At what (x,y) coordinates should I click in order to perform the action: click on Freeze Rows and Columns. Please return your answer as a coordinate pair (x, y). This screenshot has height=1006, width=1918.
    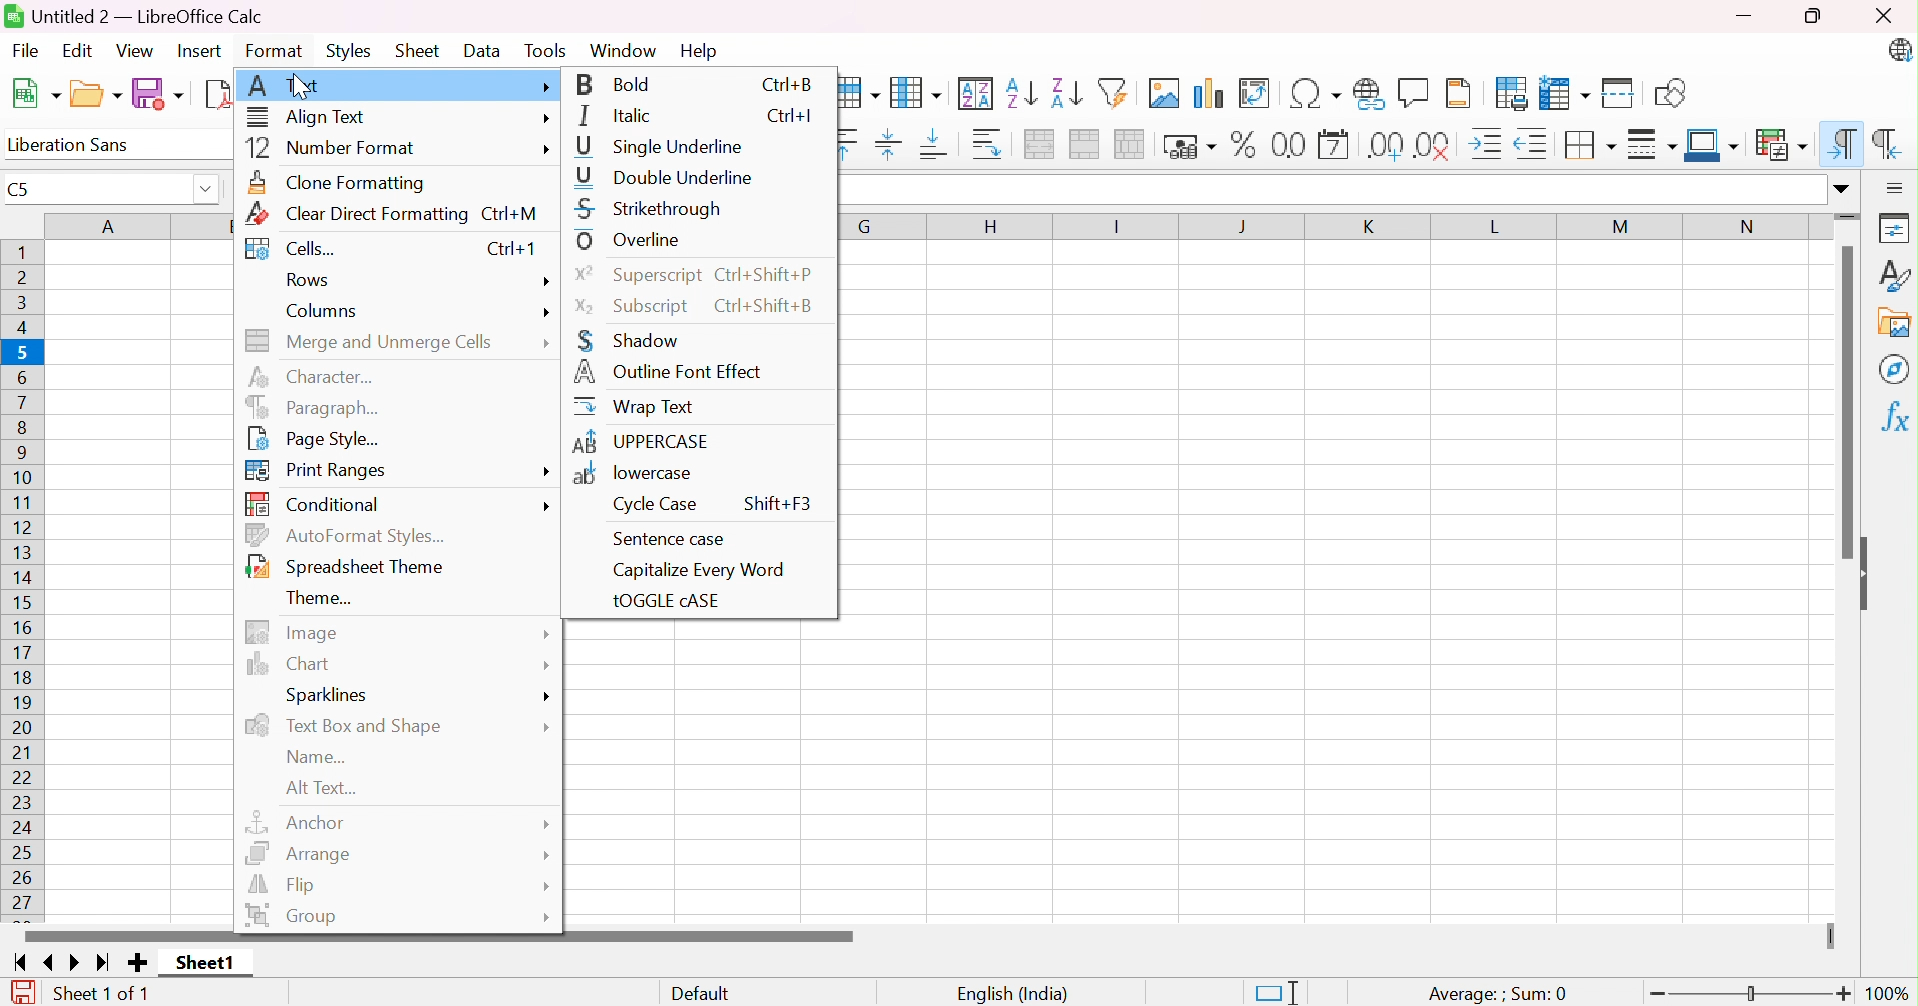
    Looking at the image, I should click on (1569, 91).